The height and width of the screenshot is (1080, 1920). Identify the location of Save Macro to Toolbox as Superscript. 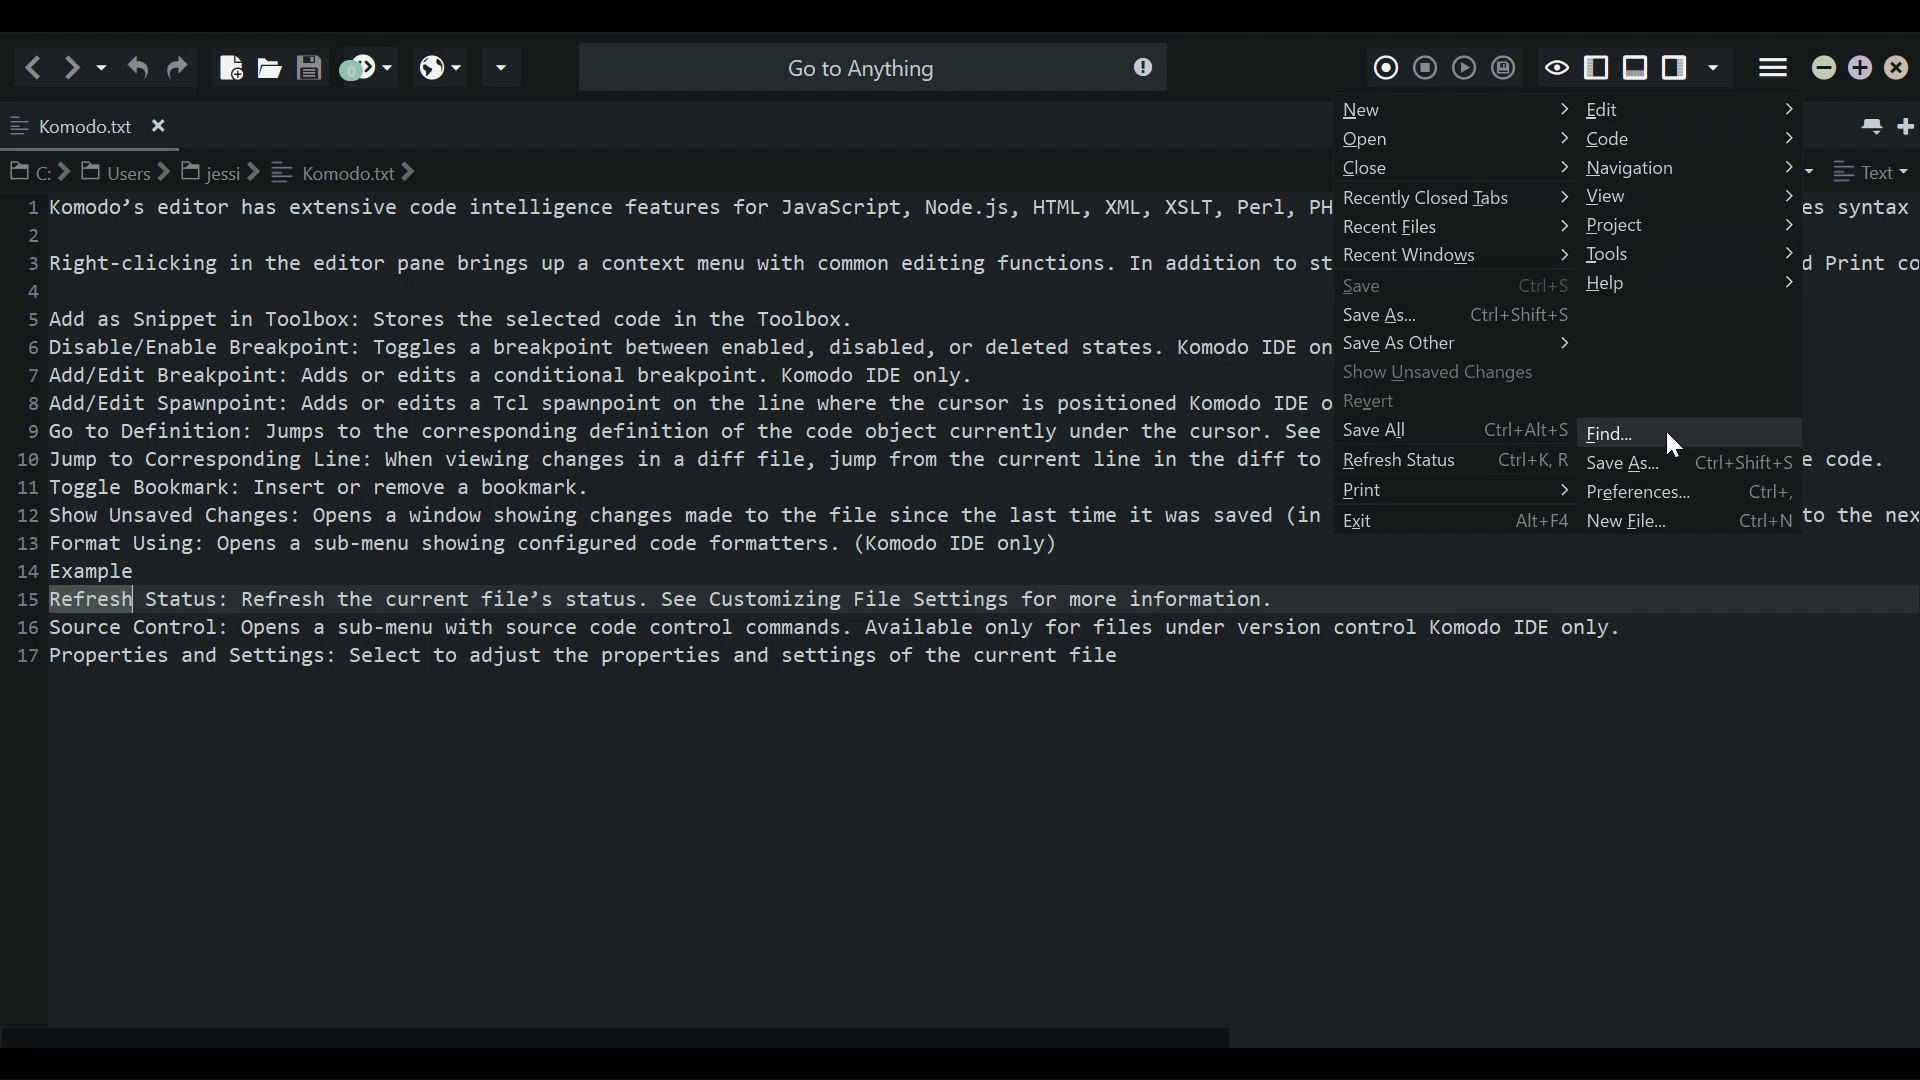
(1501, 67).